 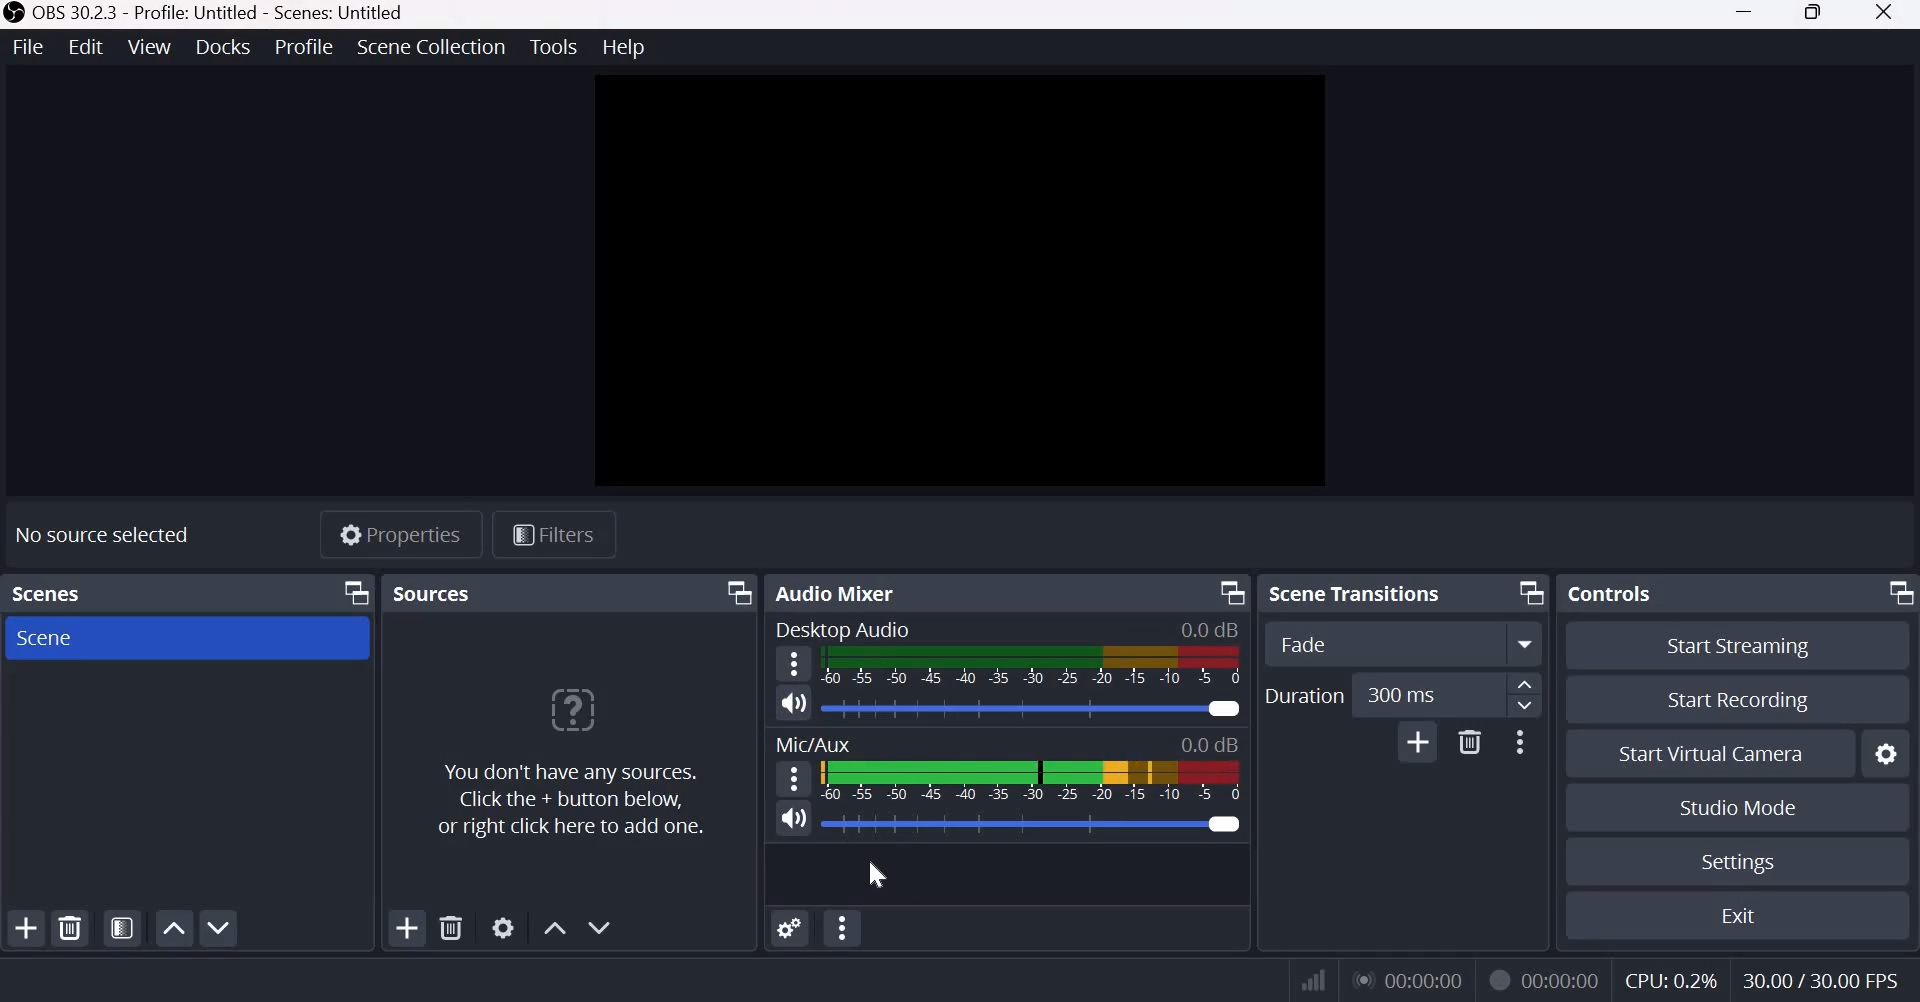 I want to click on Properties, so click(x=401, y=534).